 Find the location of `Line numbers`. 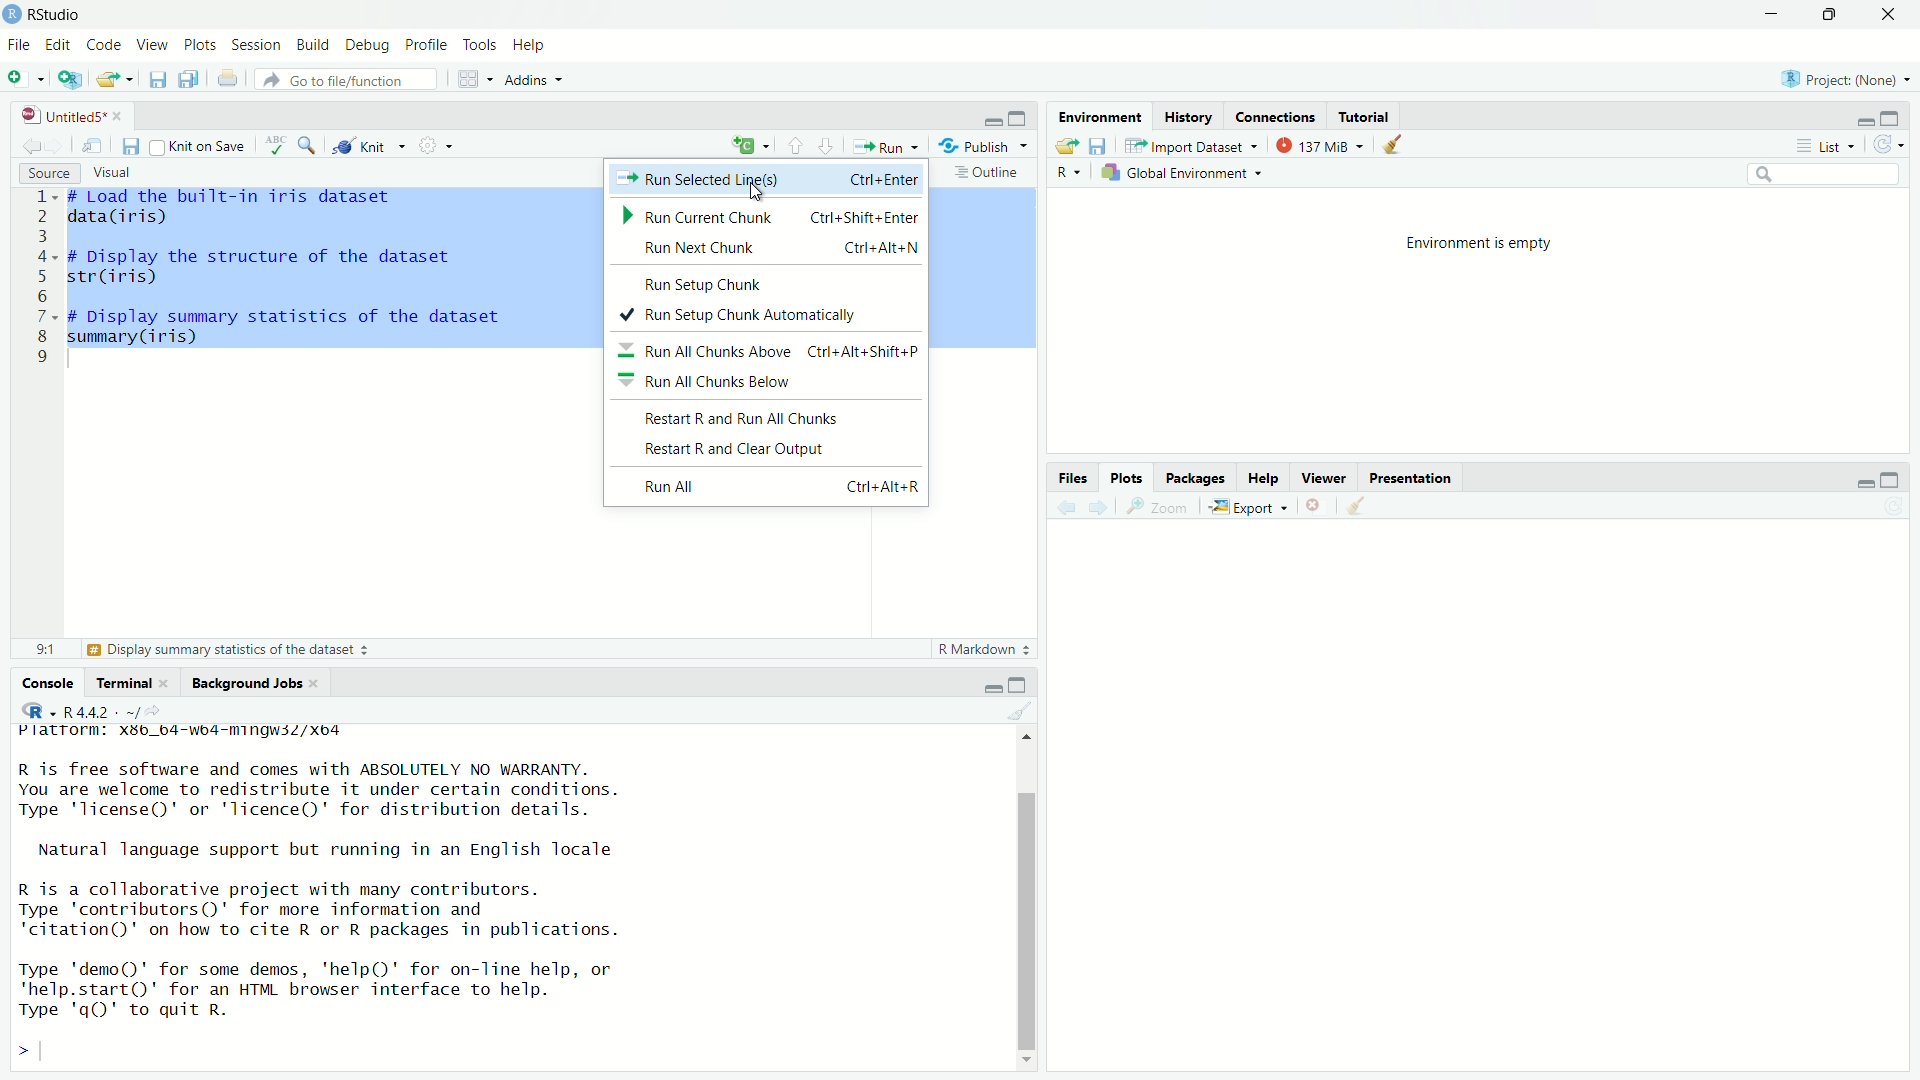

Line numbers is located at coordinates (41, 281).